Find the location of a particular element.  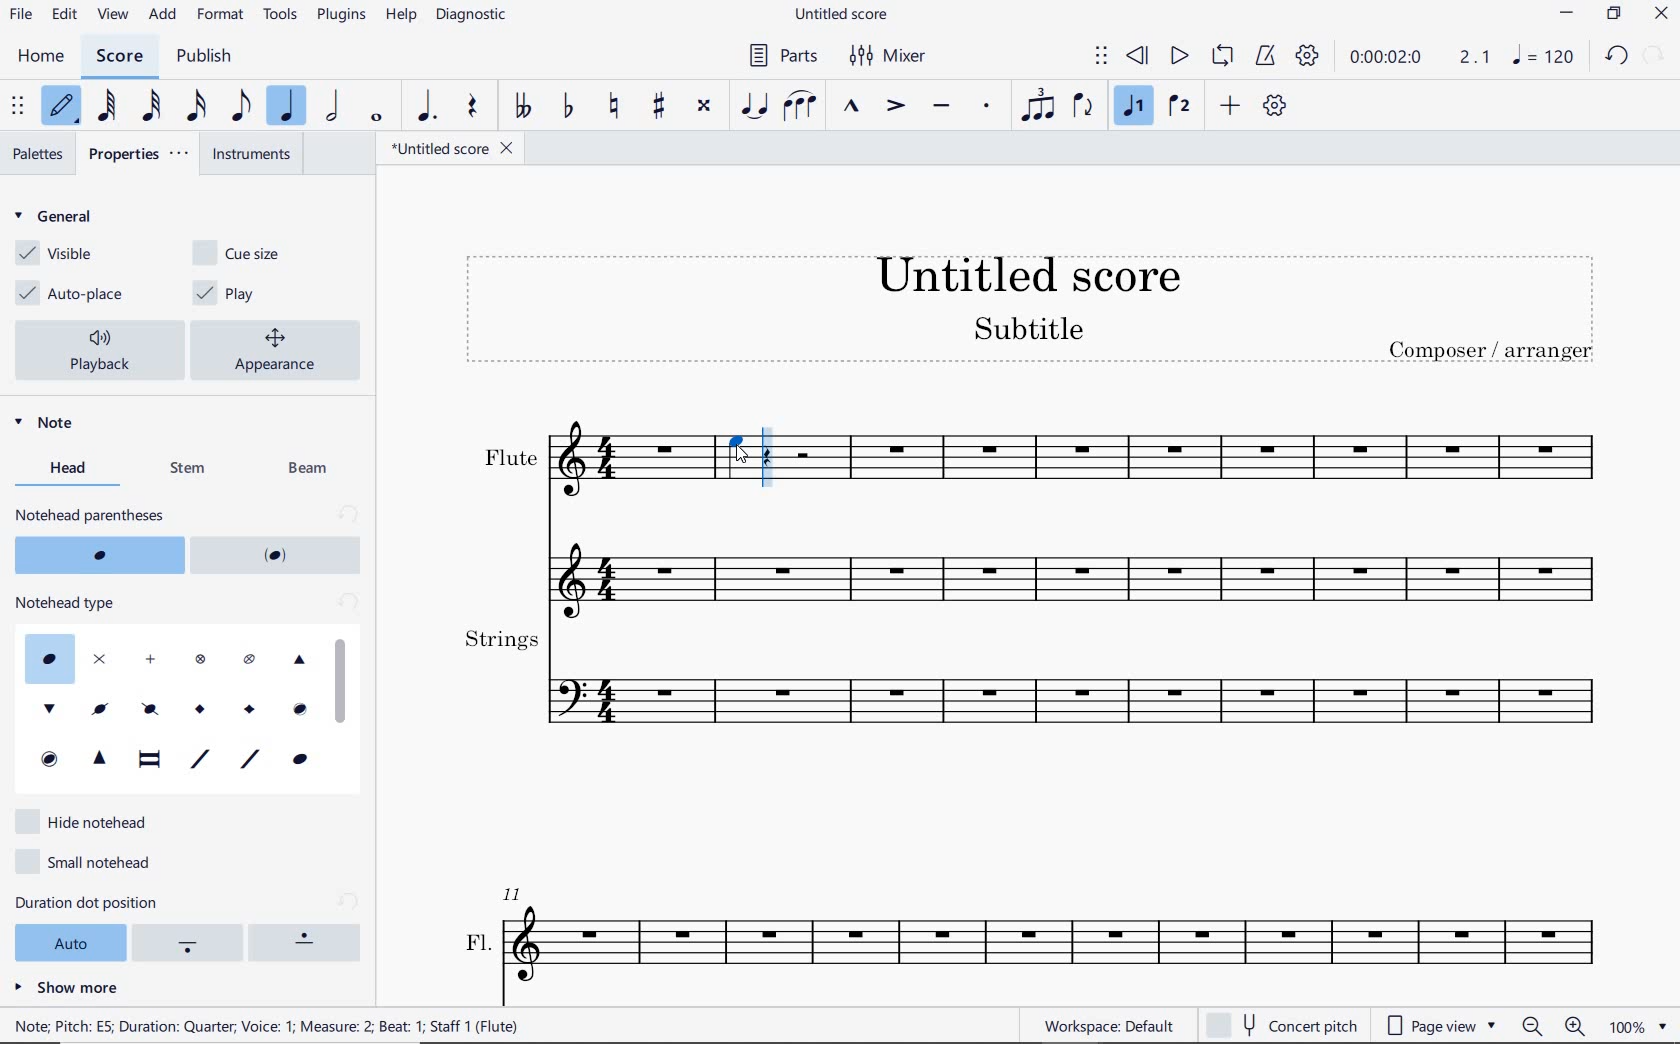

PLAY TIME is located at coordinates (1421, 60).